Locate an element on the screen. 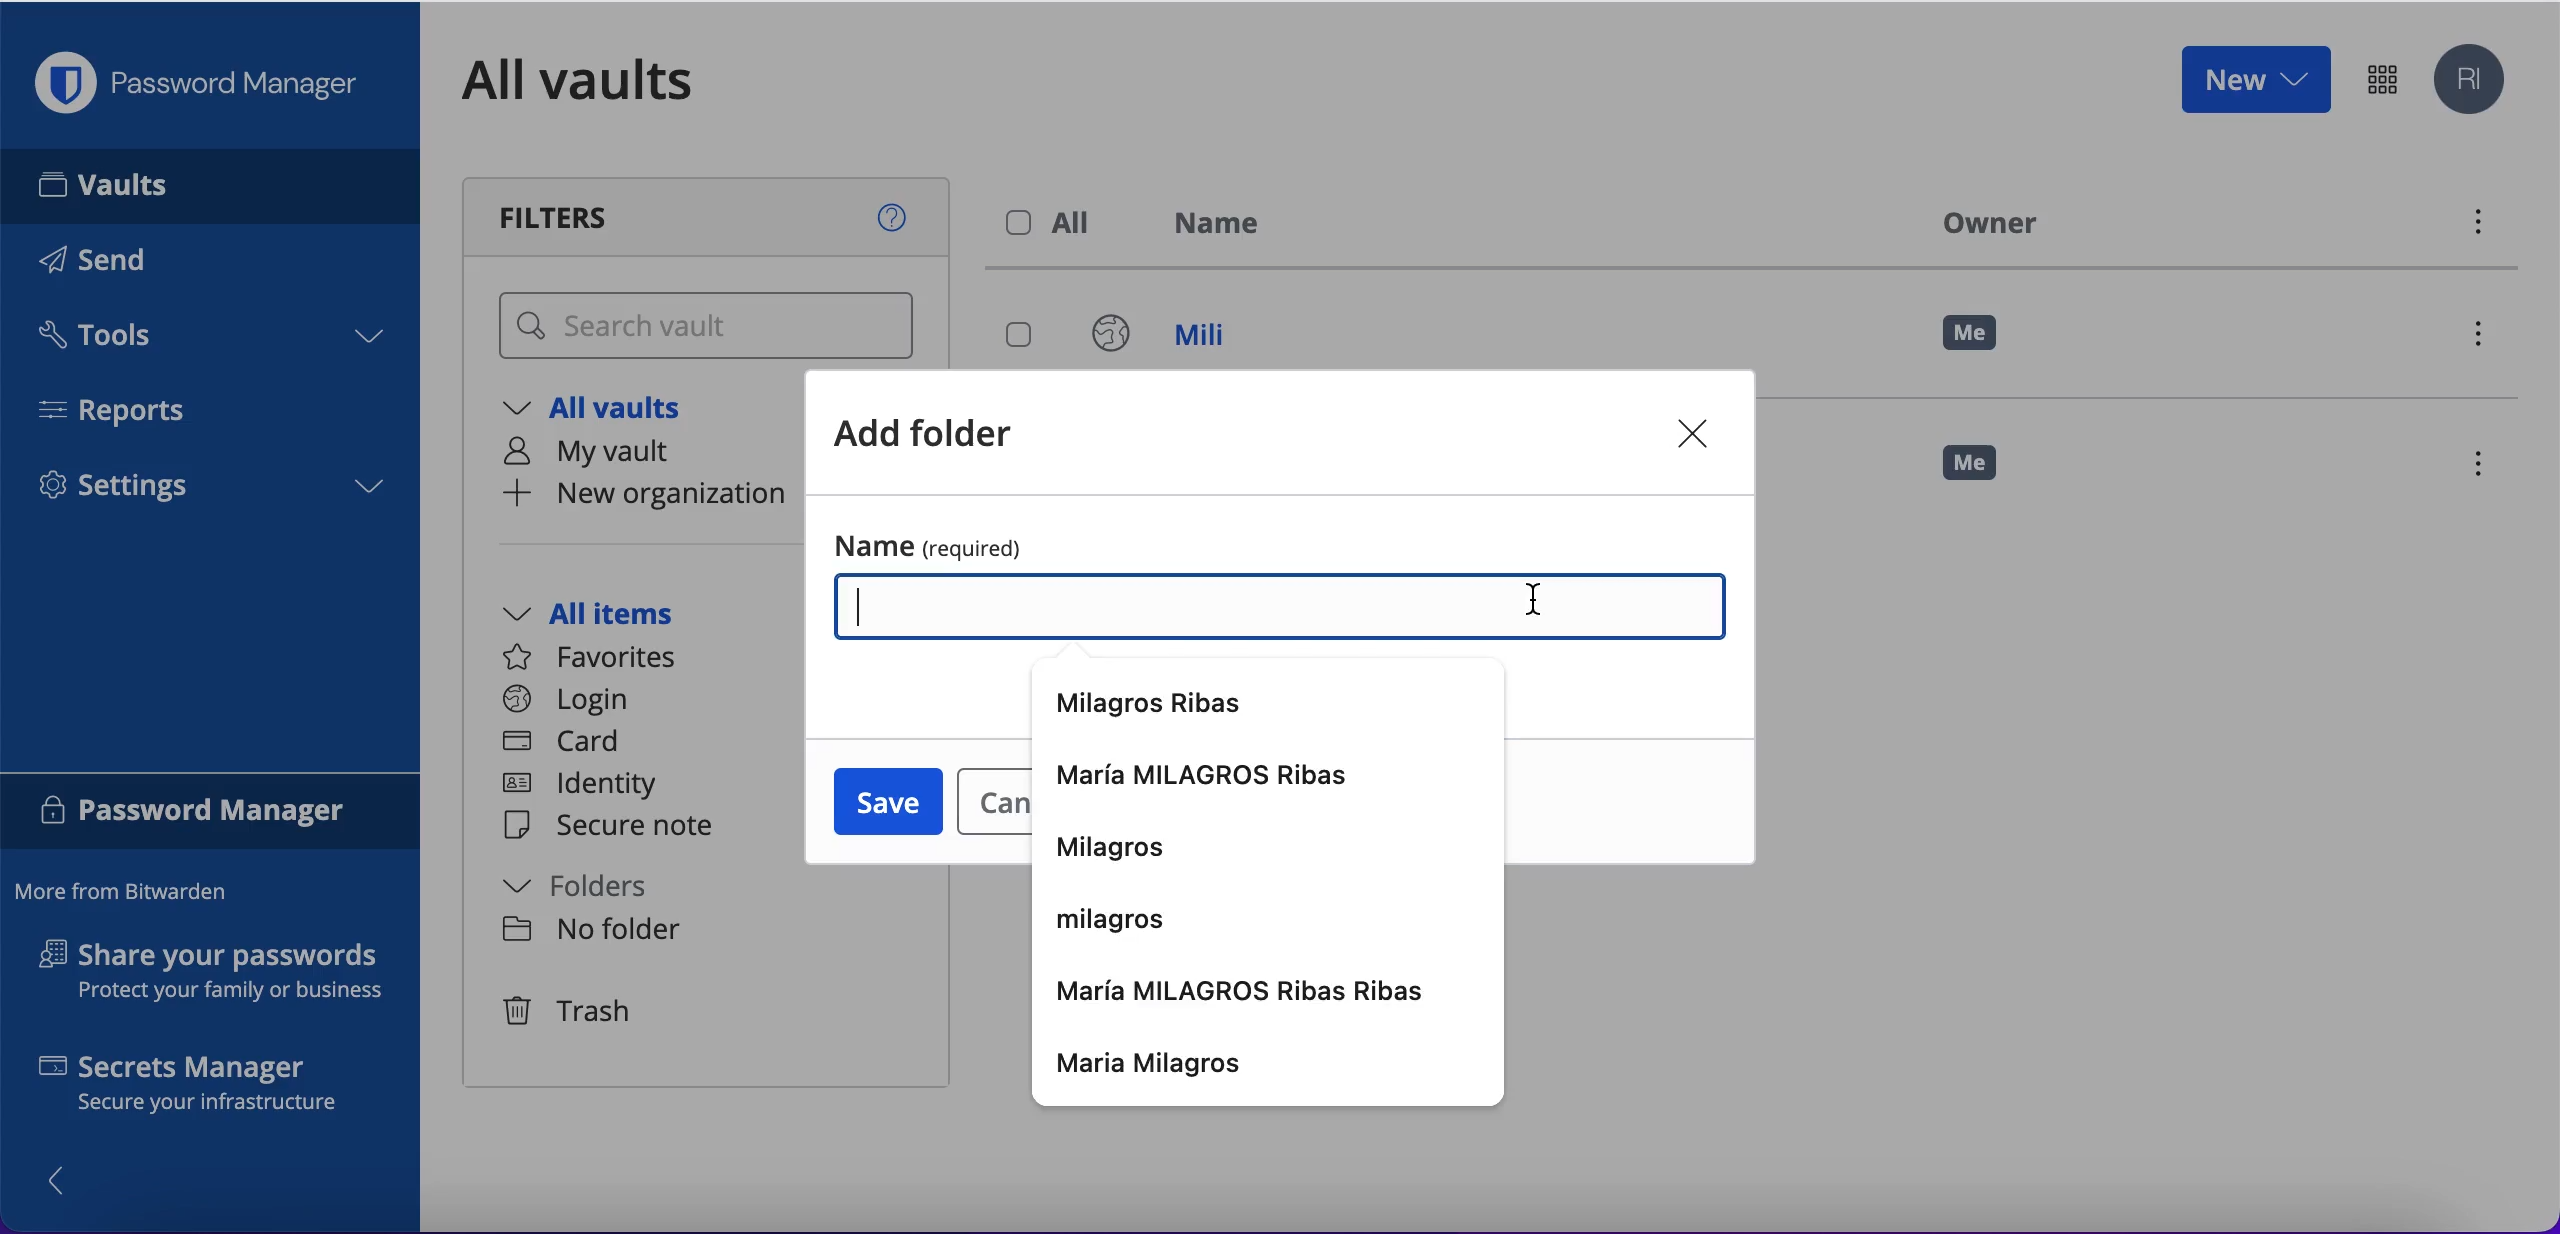  milagros is located at coordinates (1119, 915).